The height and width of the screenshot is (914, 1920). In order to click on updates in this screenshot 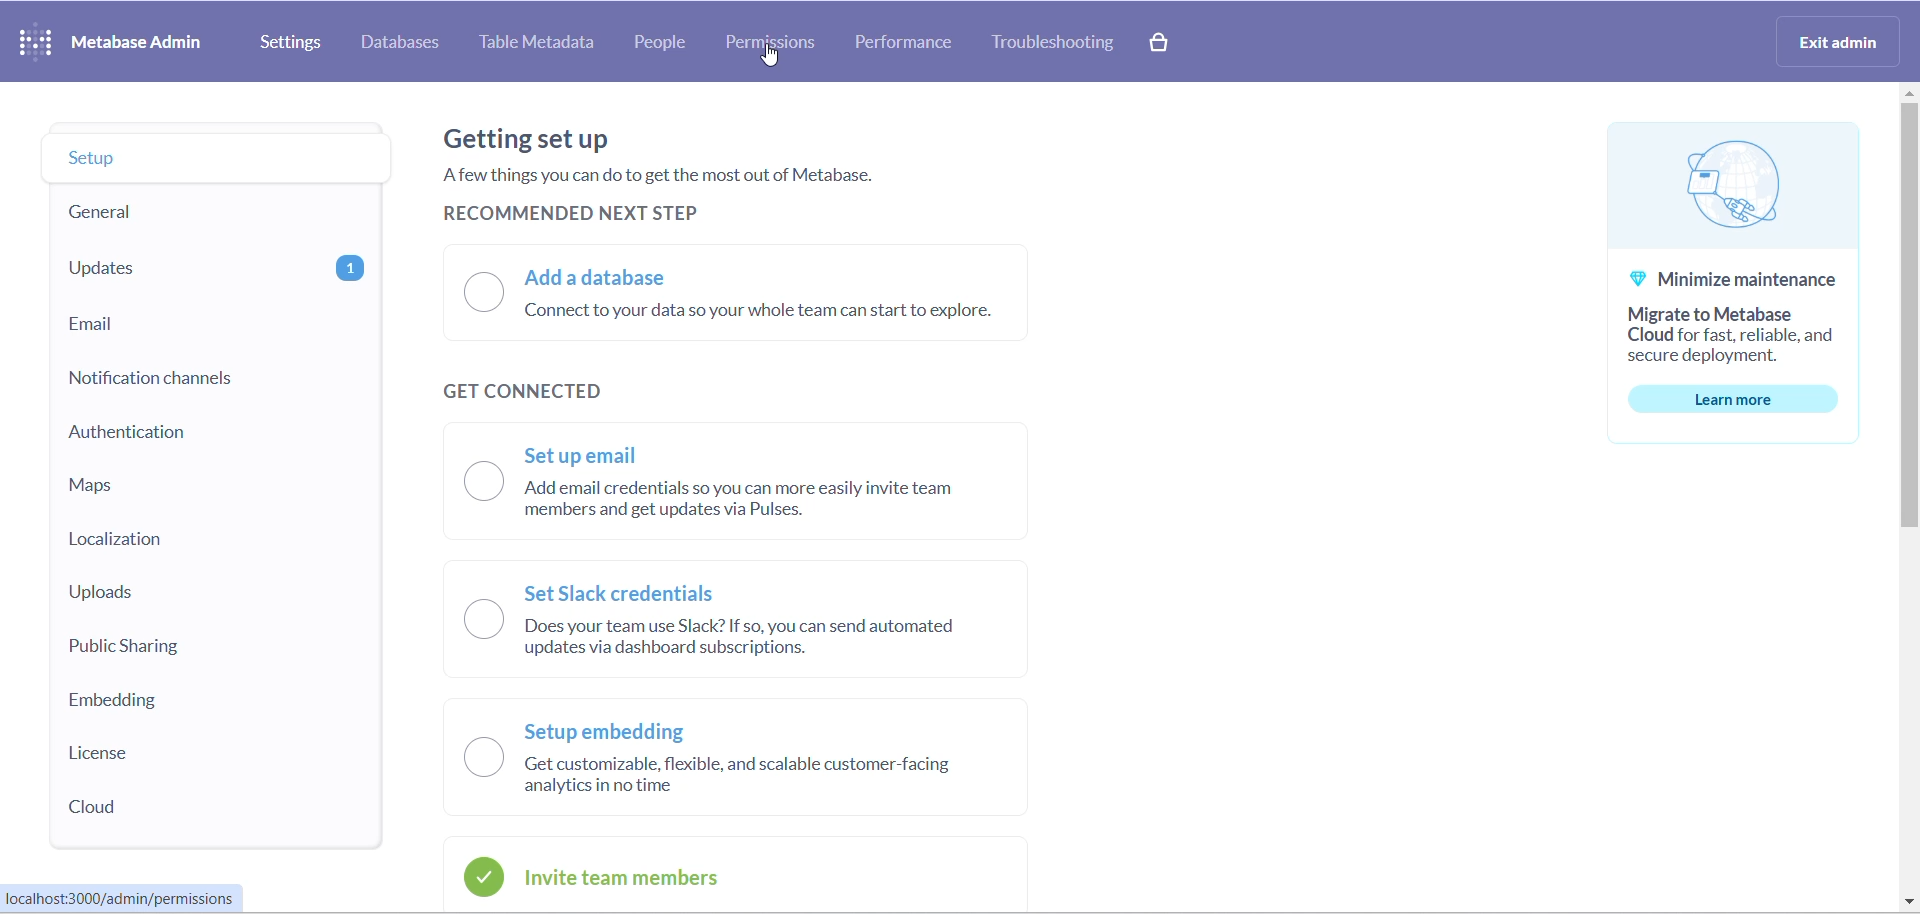, I will do `click(201, 268)`.